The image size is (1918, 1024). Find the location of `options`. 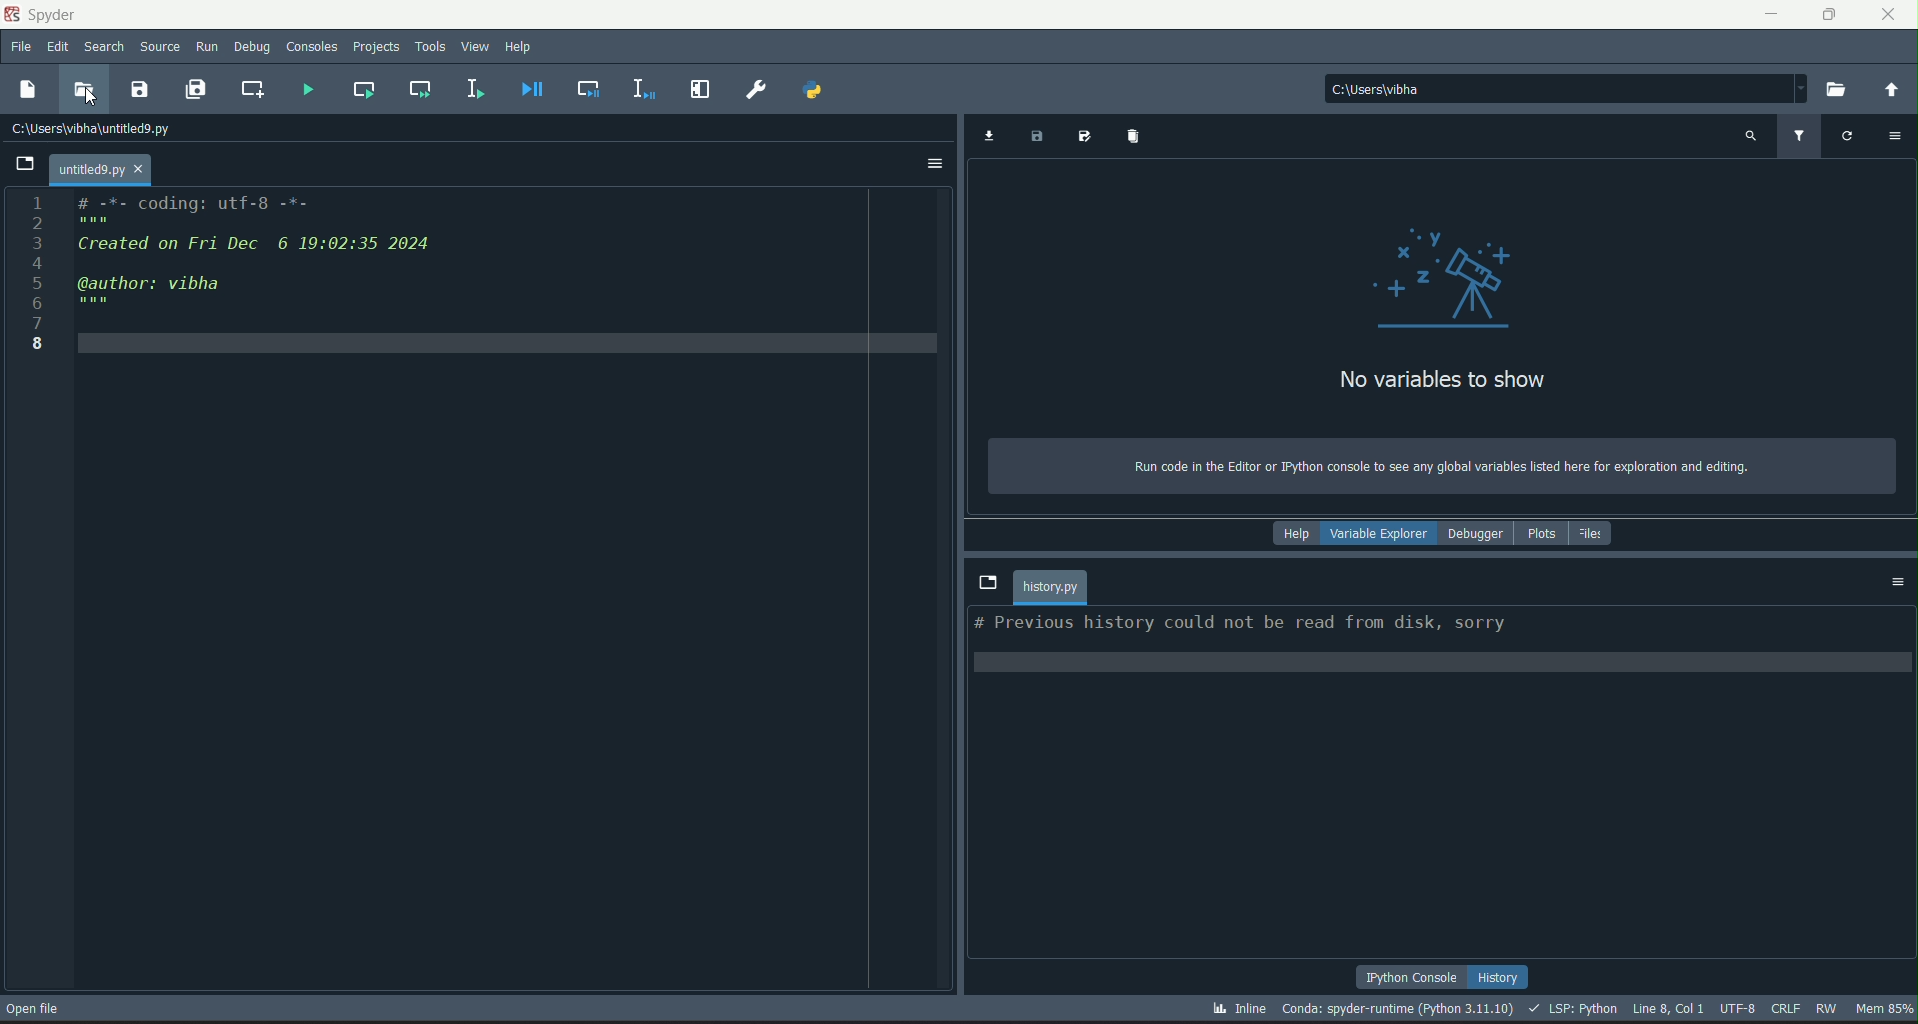

options is located at coordinates (1899, 582).